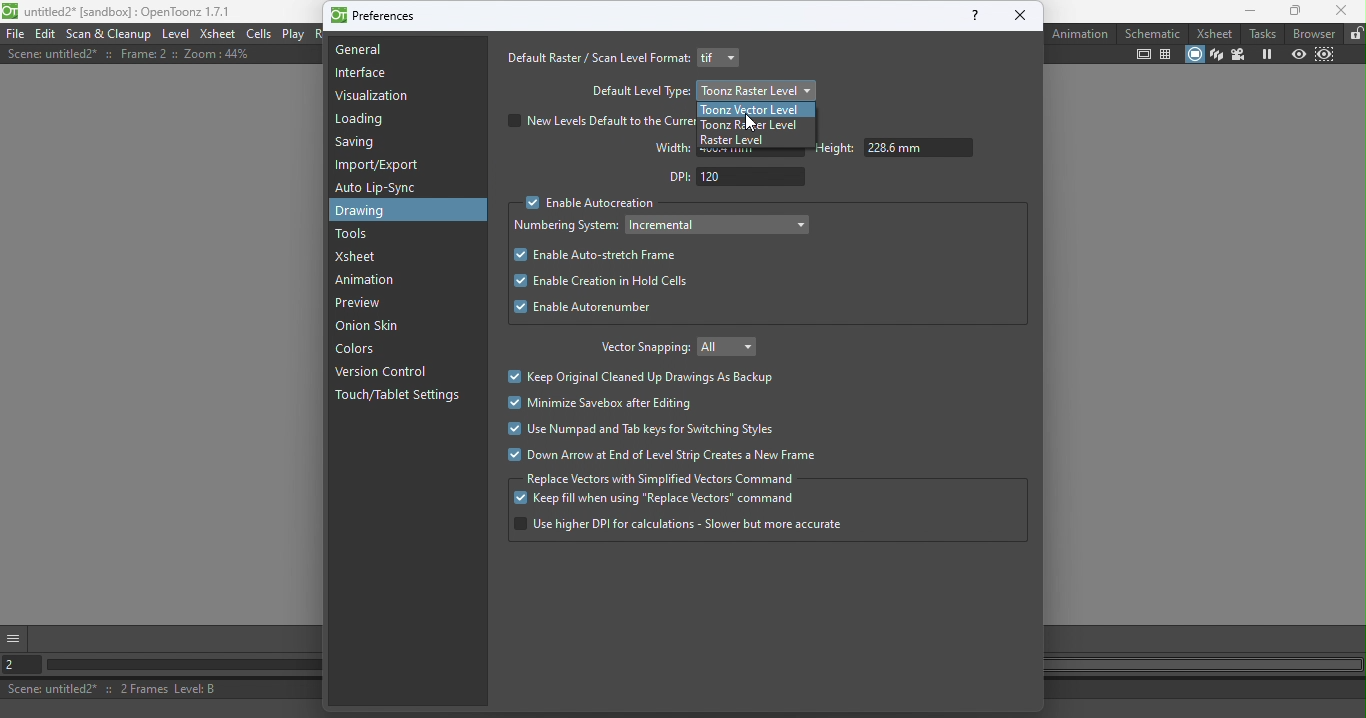  What do you see at coordinates (1166, 55) in the screenshot?
I see `Field guide` at bounding box center [1166, 55].